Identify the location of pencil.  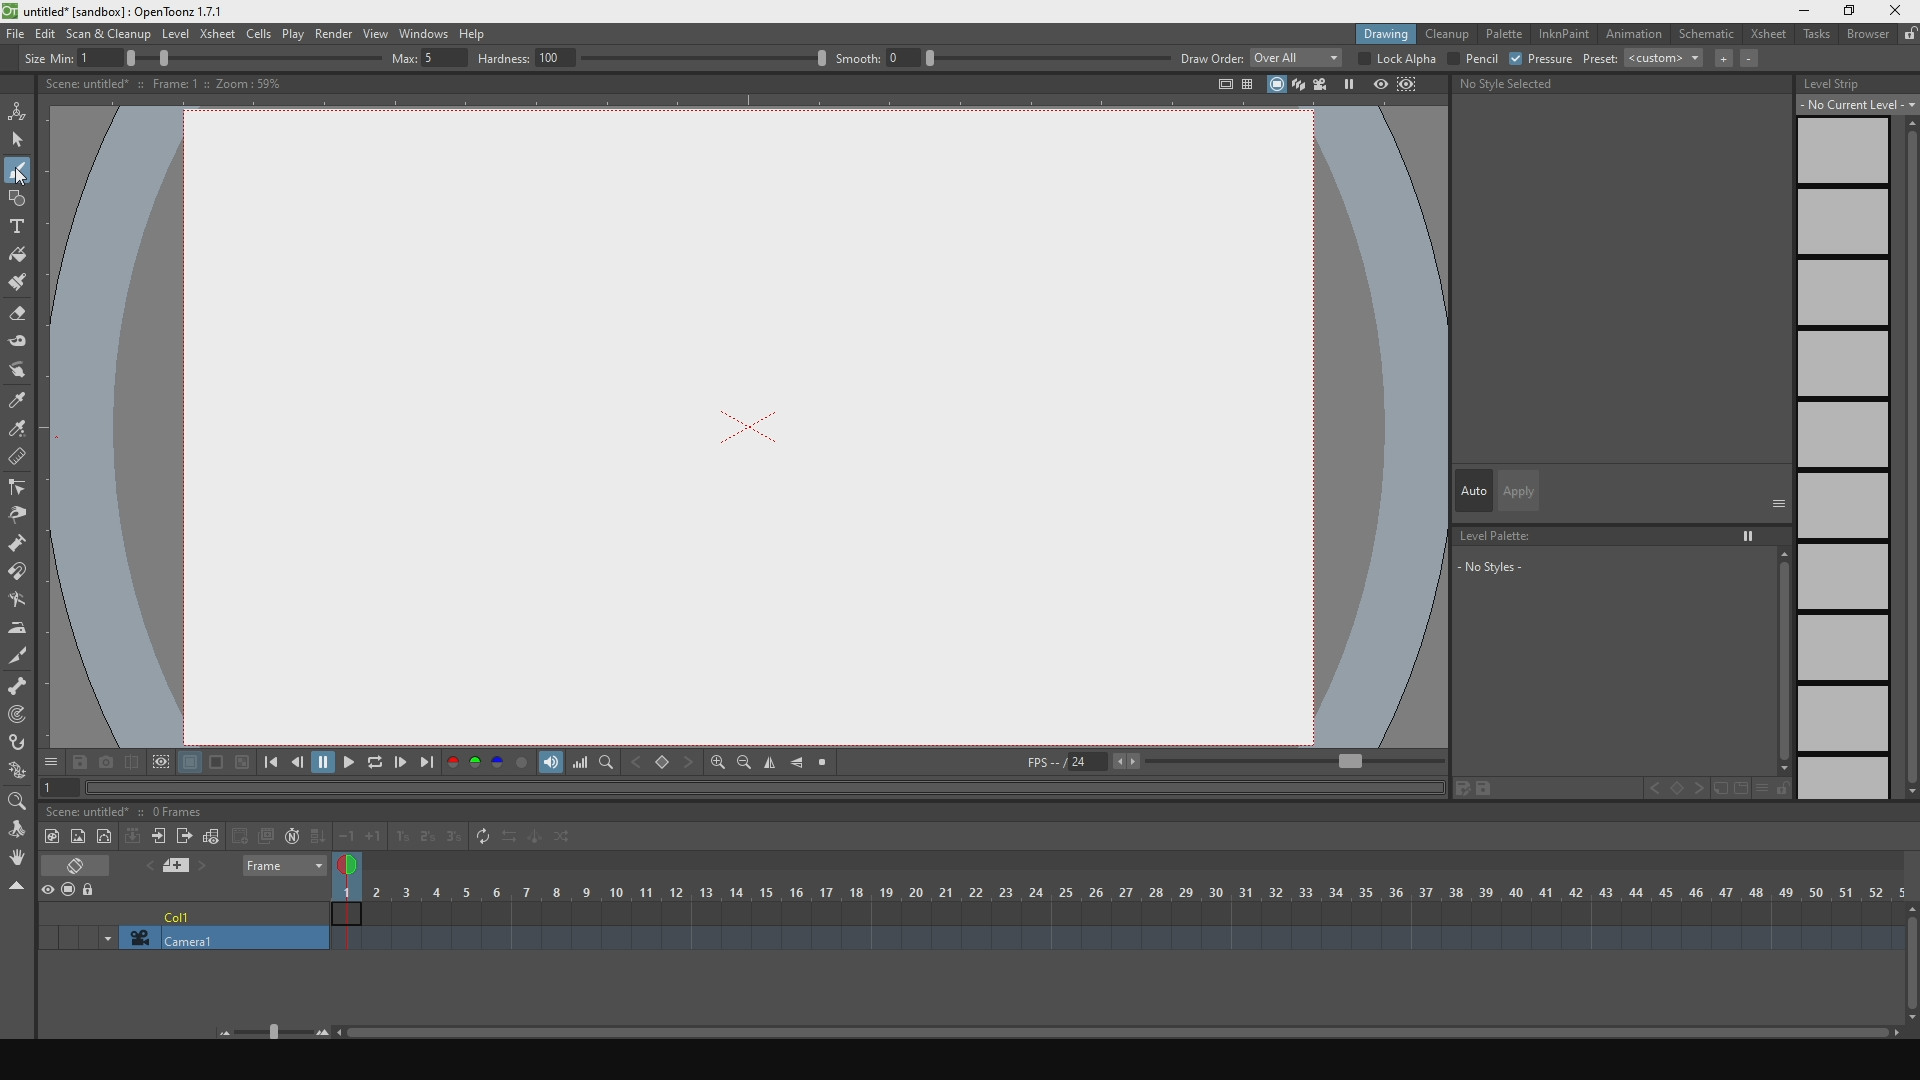
(1472, 59).